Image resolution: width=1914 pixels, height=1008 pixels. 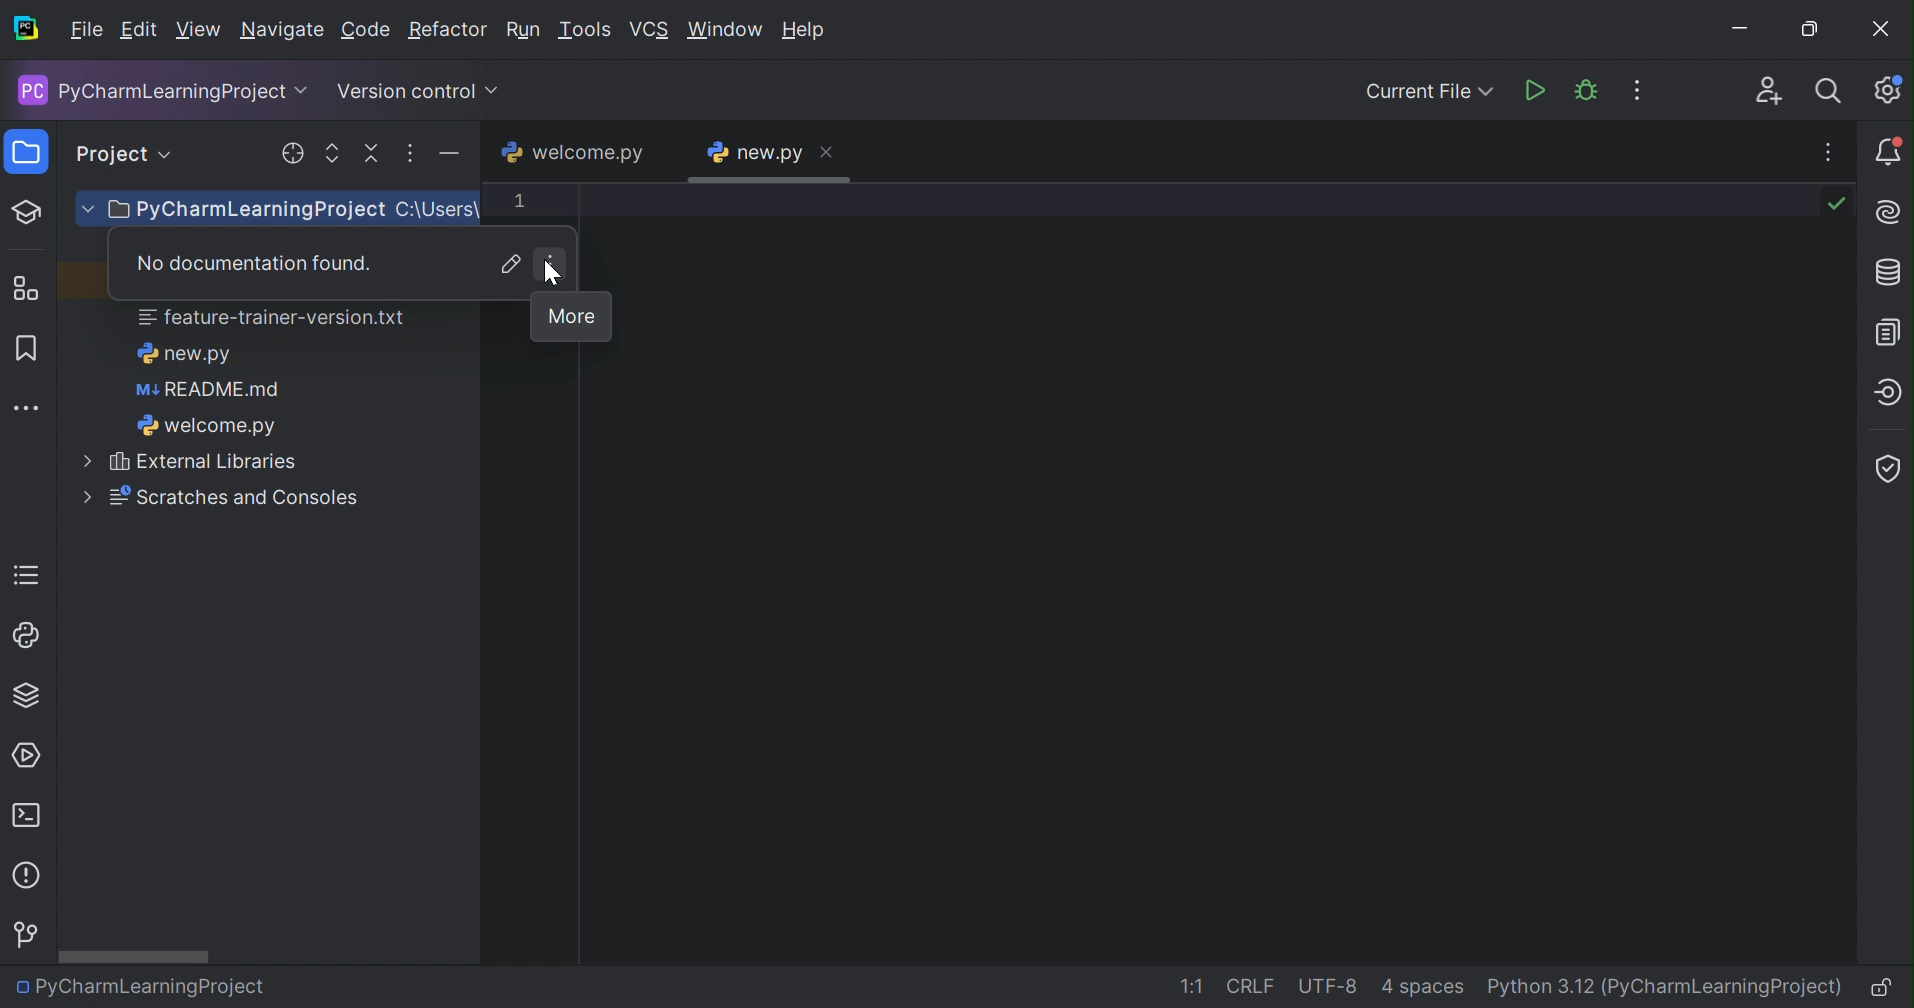 I want to click on Version Control, so click(x=28, y=934).